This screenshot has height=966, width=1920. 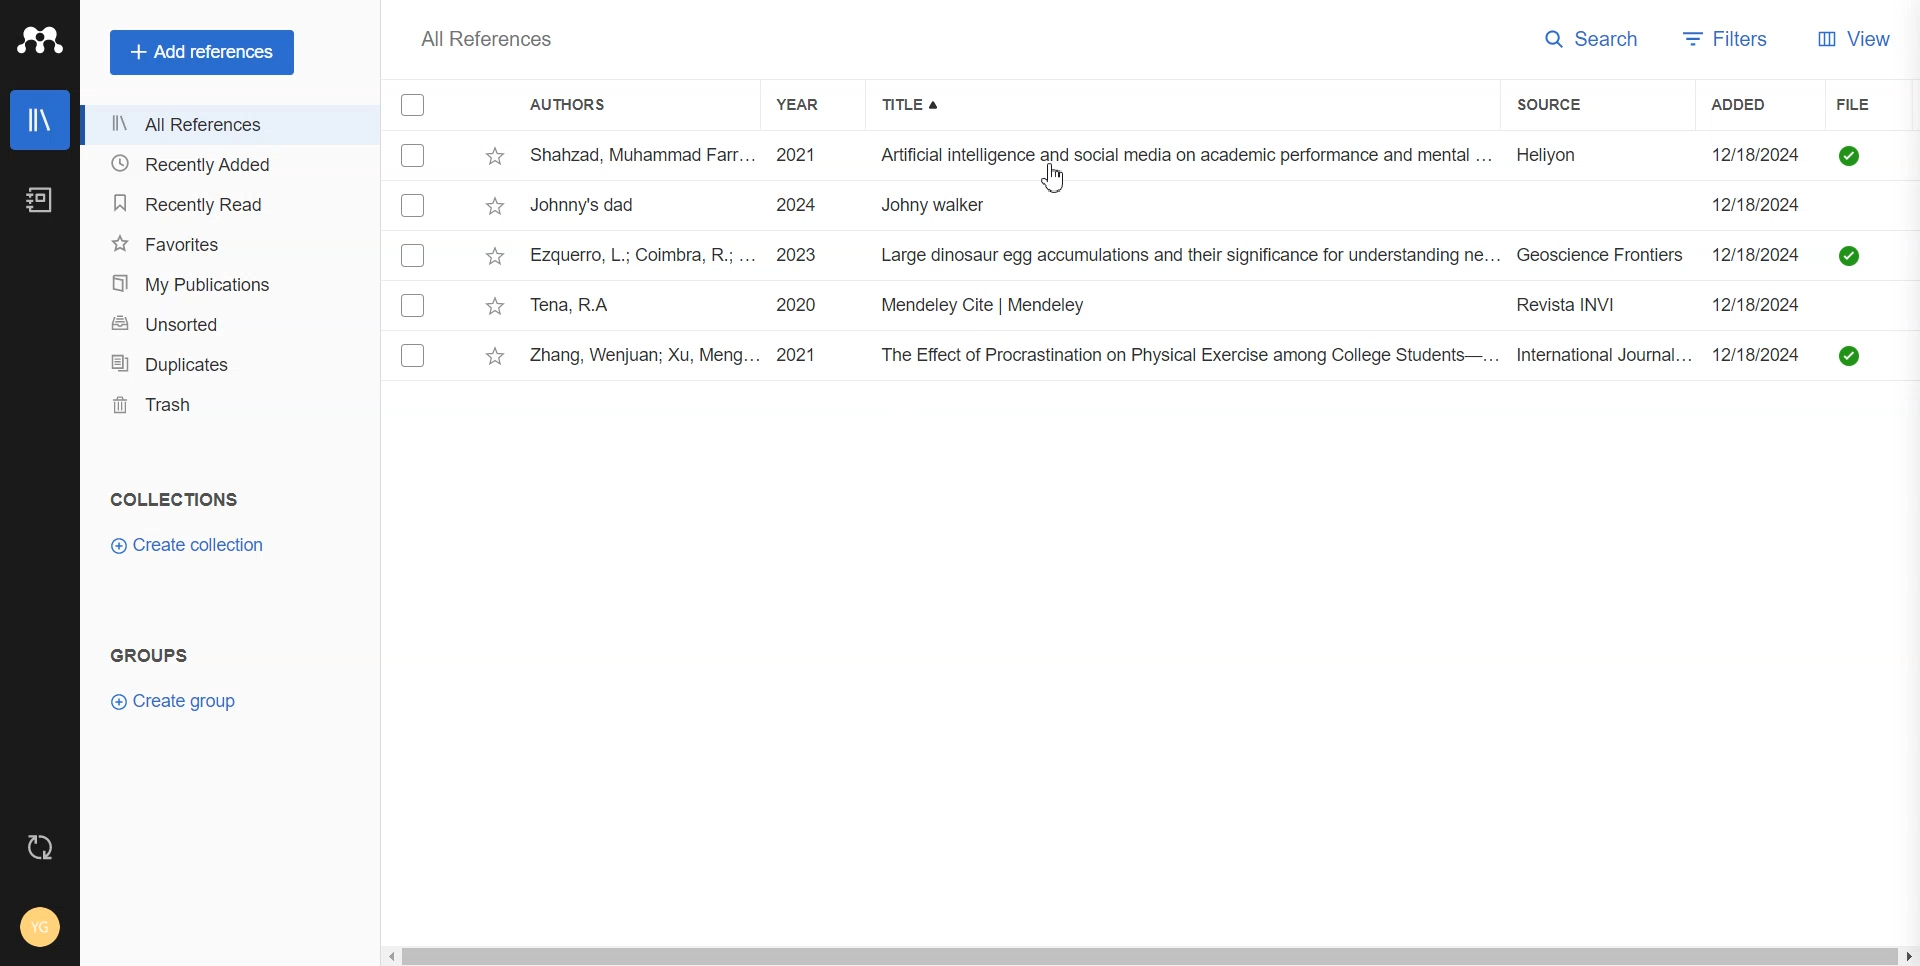 What do you see at coordinates (1169, 155) in the screenshot?
I see `- Shahzad, Muhammad Farr... 2021 Artificial intelligence and social media on academic performance and mental ...  Heliyon 12/18/2024` at bounding box center [1169, 155].